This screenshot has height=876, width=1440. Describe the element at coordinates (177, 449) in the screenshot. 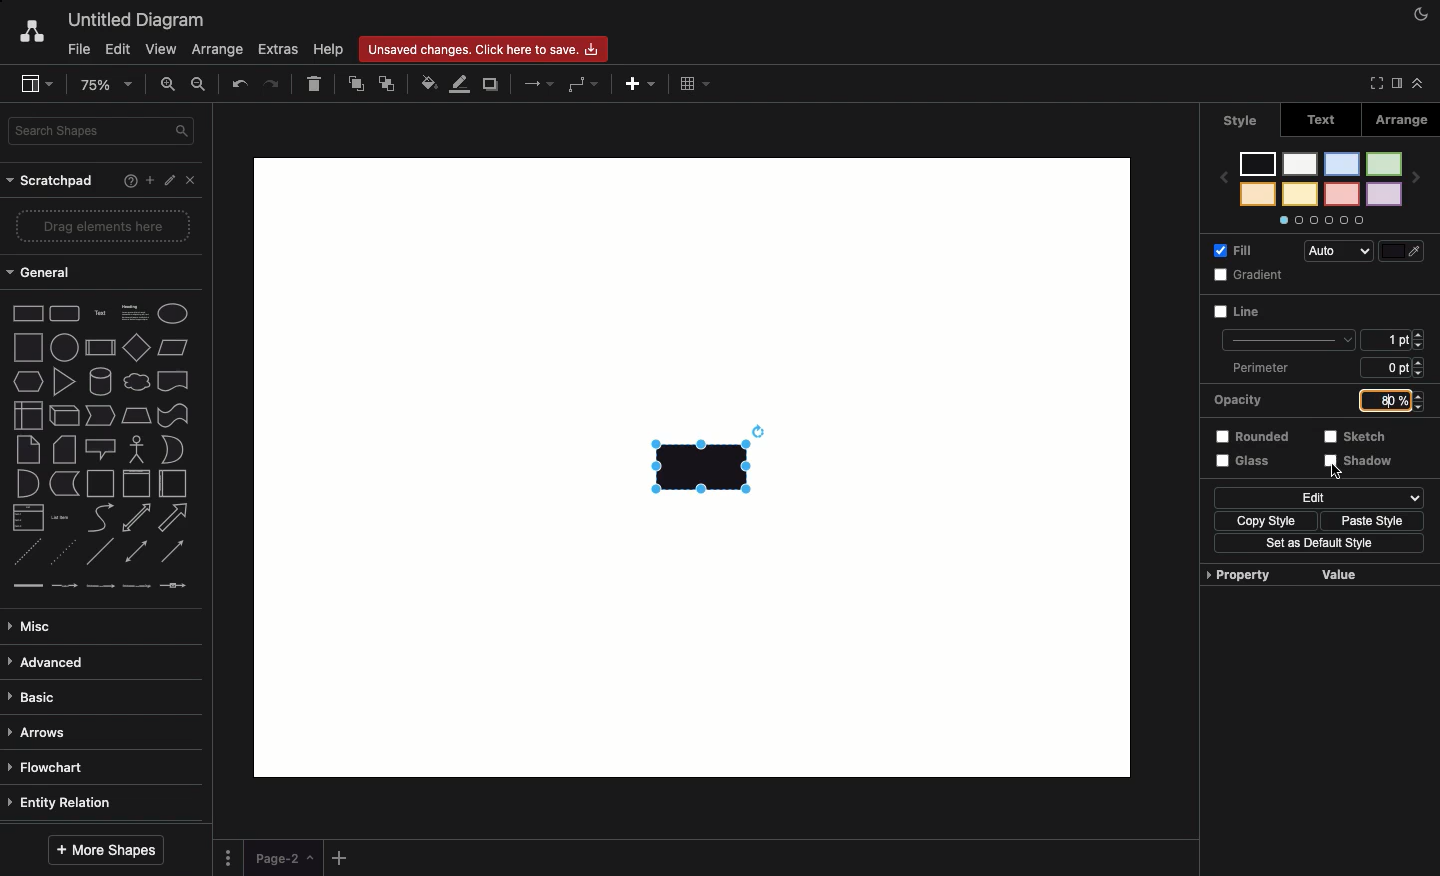

I see `or` at that location.